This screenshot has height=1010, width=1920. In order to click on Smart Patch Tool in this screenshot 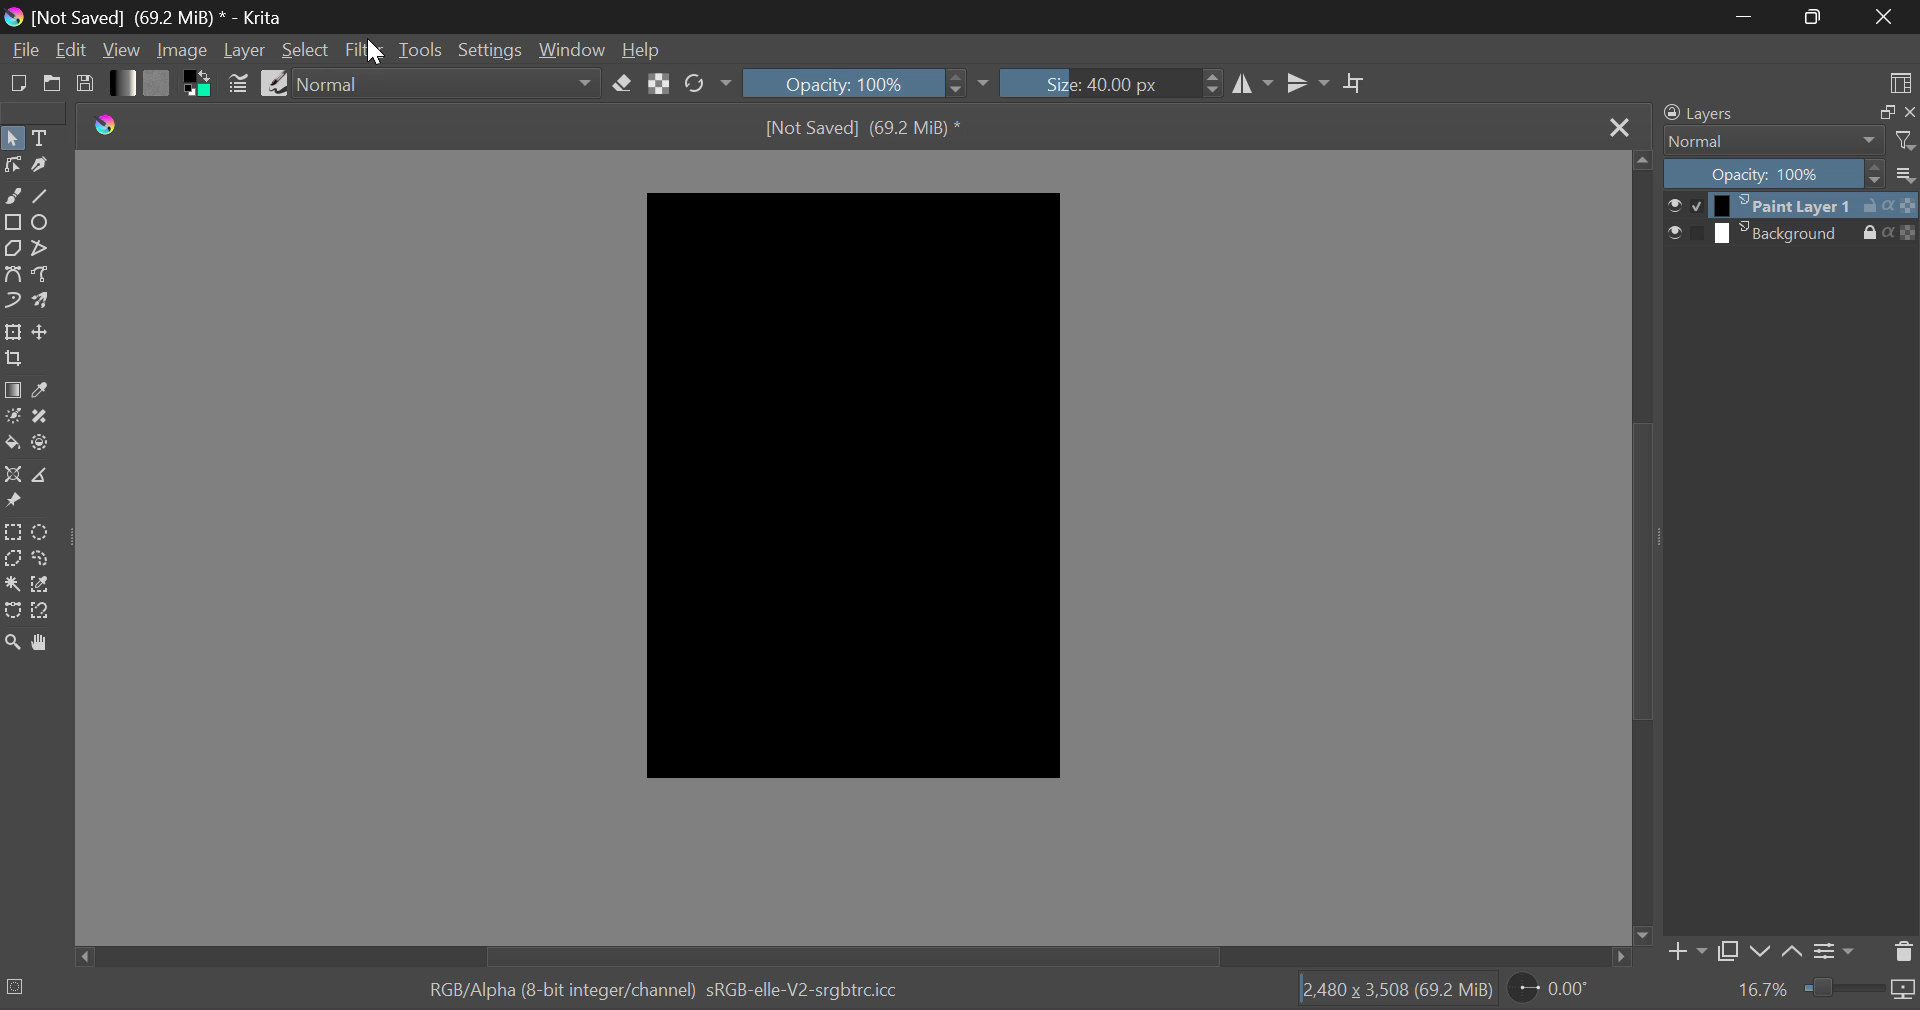, I will do `click(43, 418)`.